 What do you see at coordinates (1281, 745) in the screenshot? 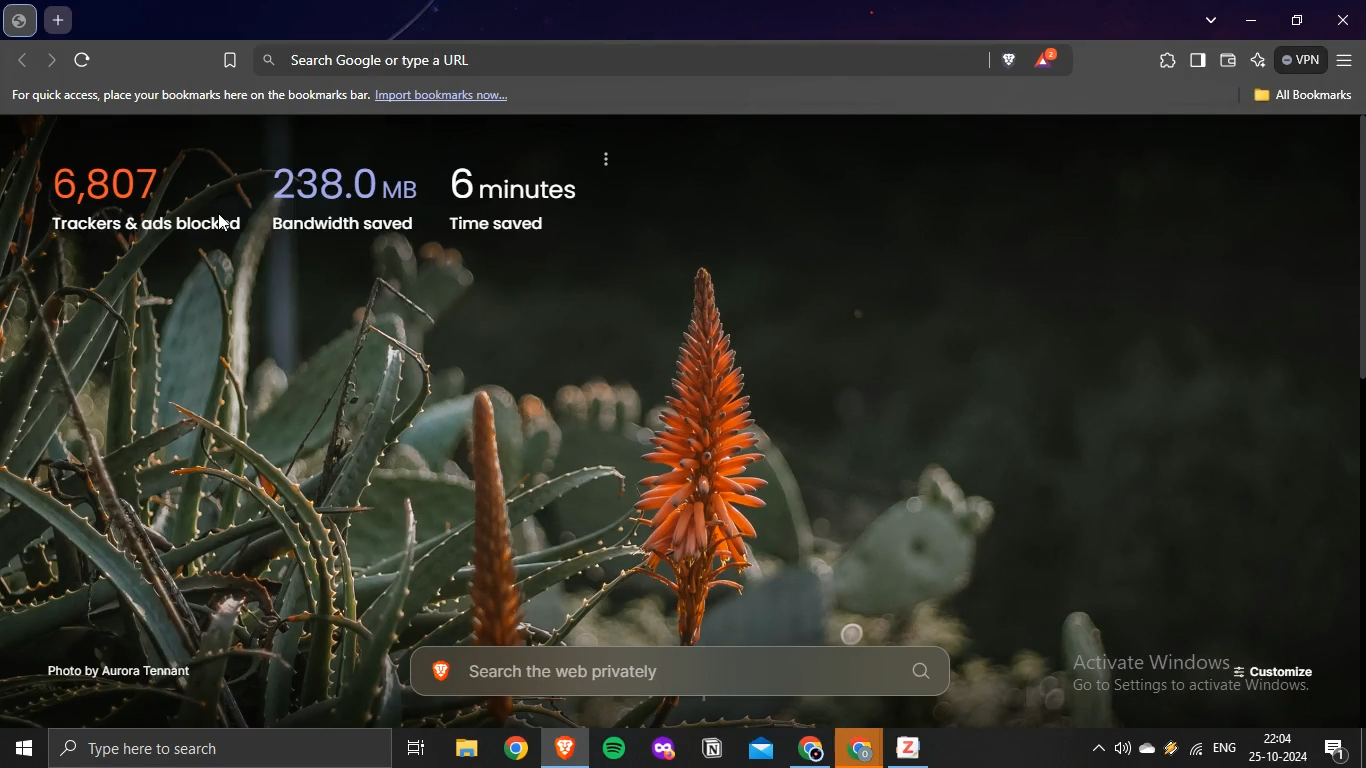
I see `date and time` at bounding box center [1281, 745].